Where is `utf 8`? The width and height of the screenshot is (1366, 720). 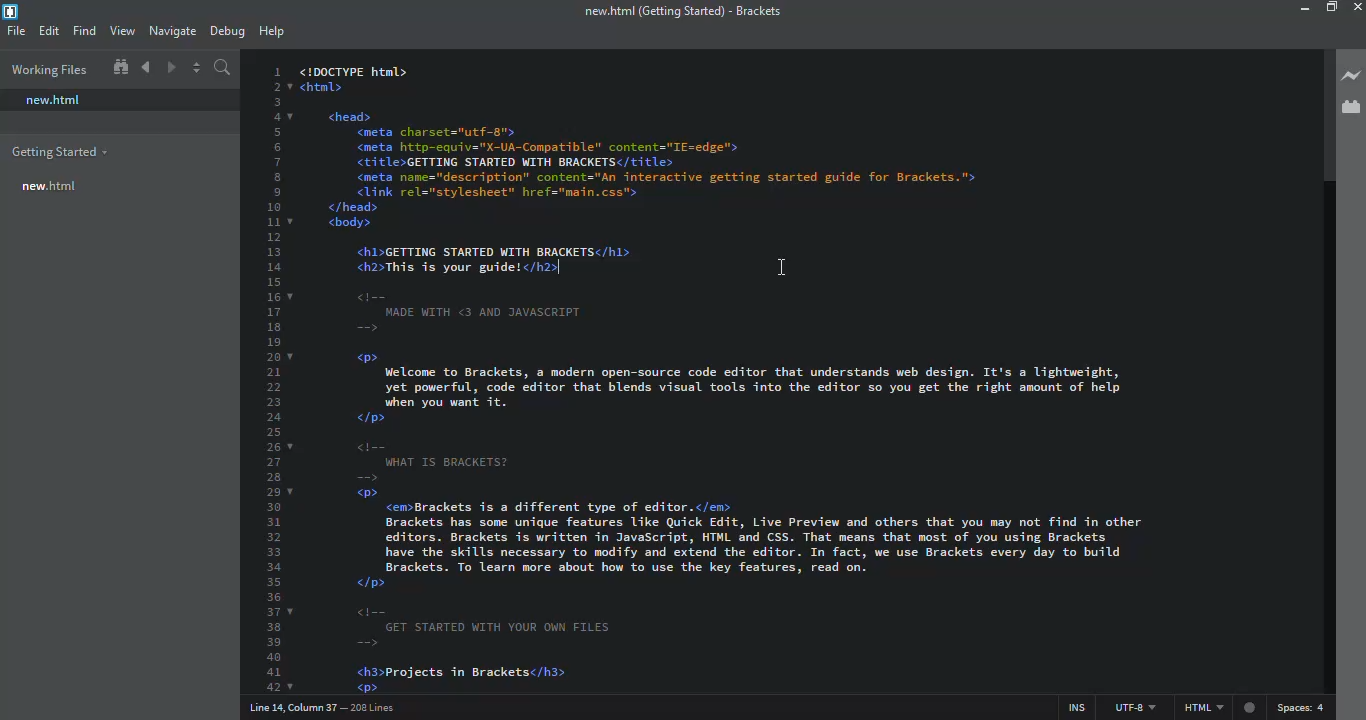
utf 8 is located at coordinates (1132, 707).